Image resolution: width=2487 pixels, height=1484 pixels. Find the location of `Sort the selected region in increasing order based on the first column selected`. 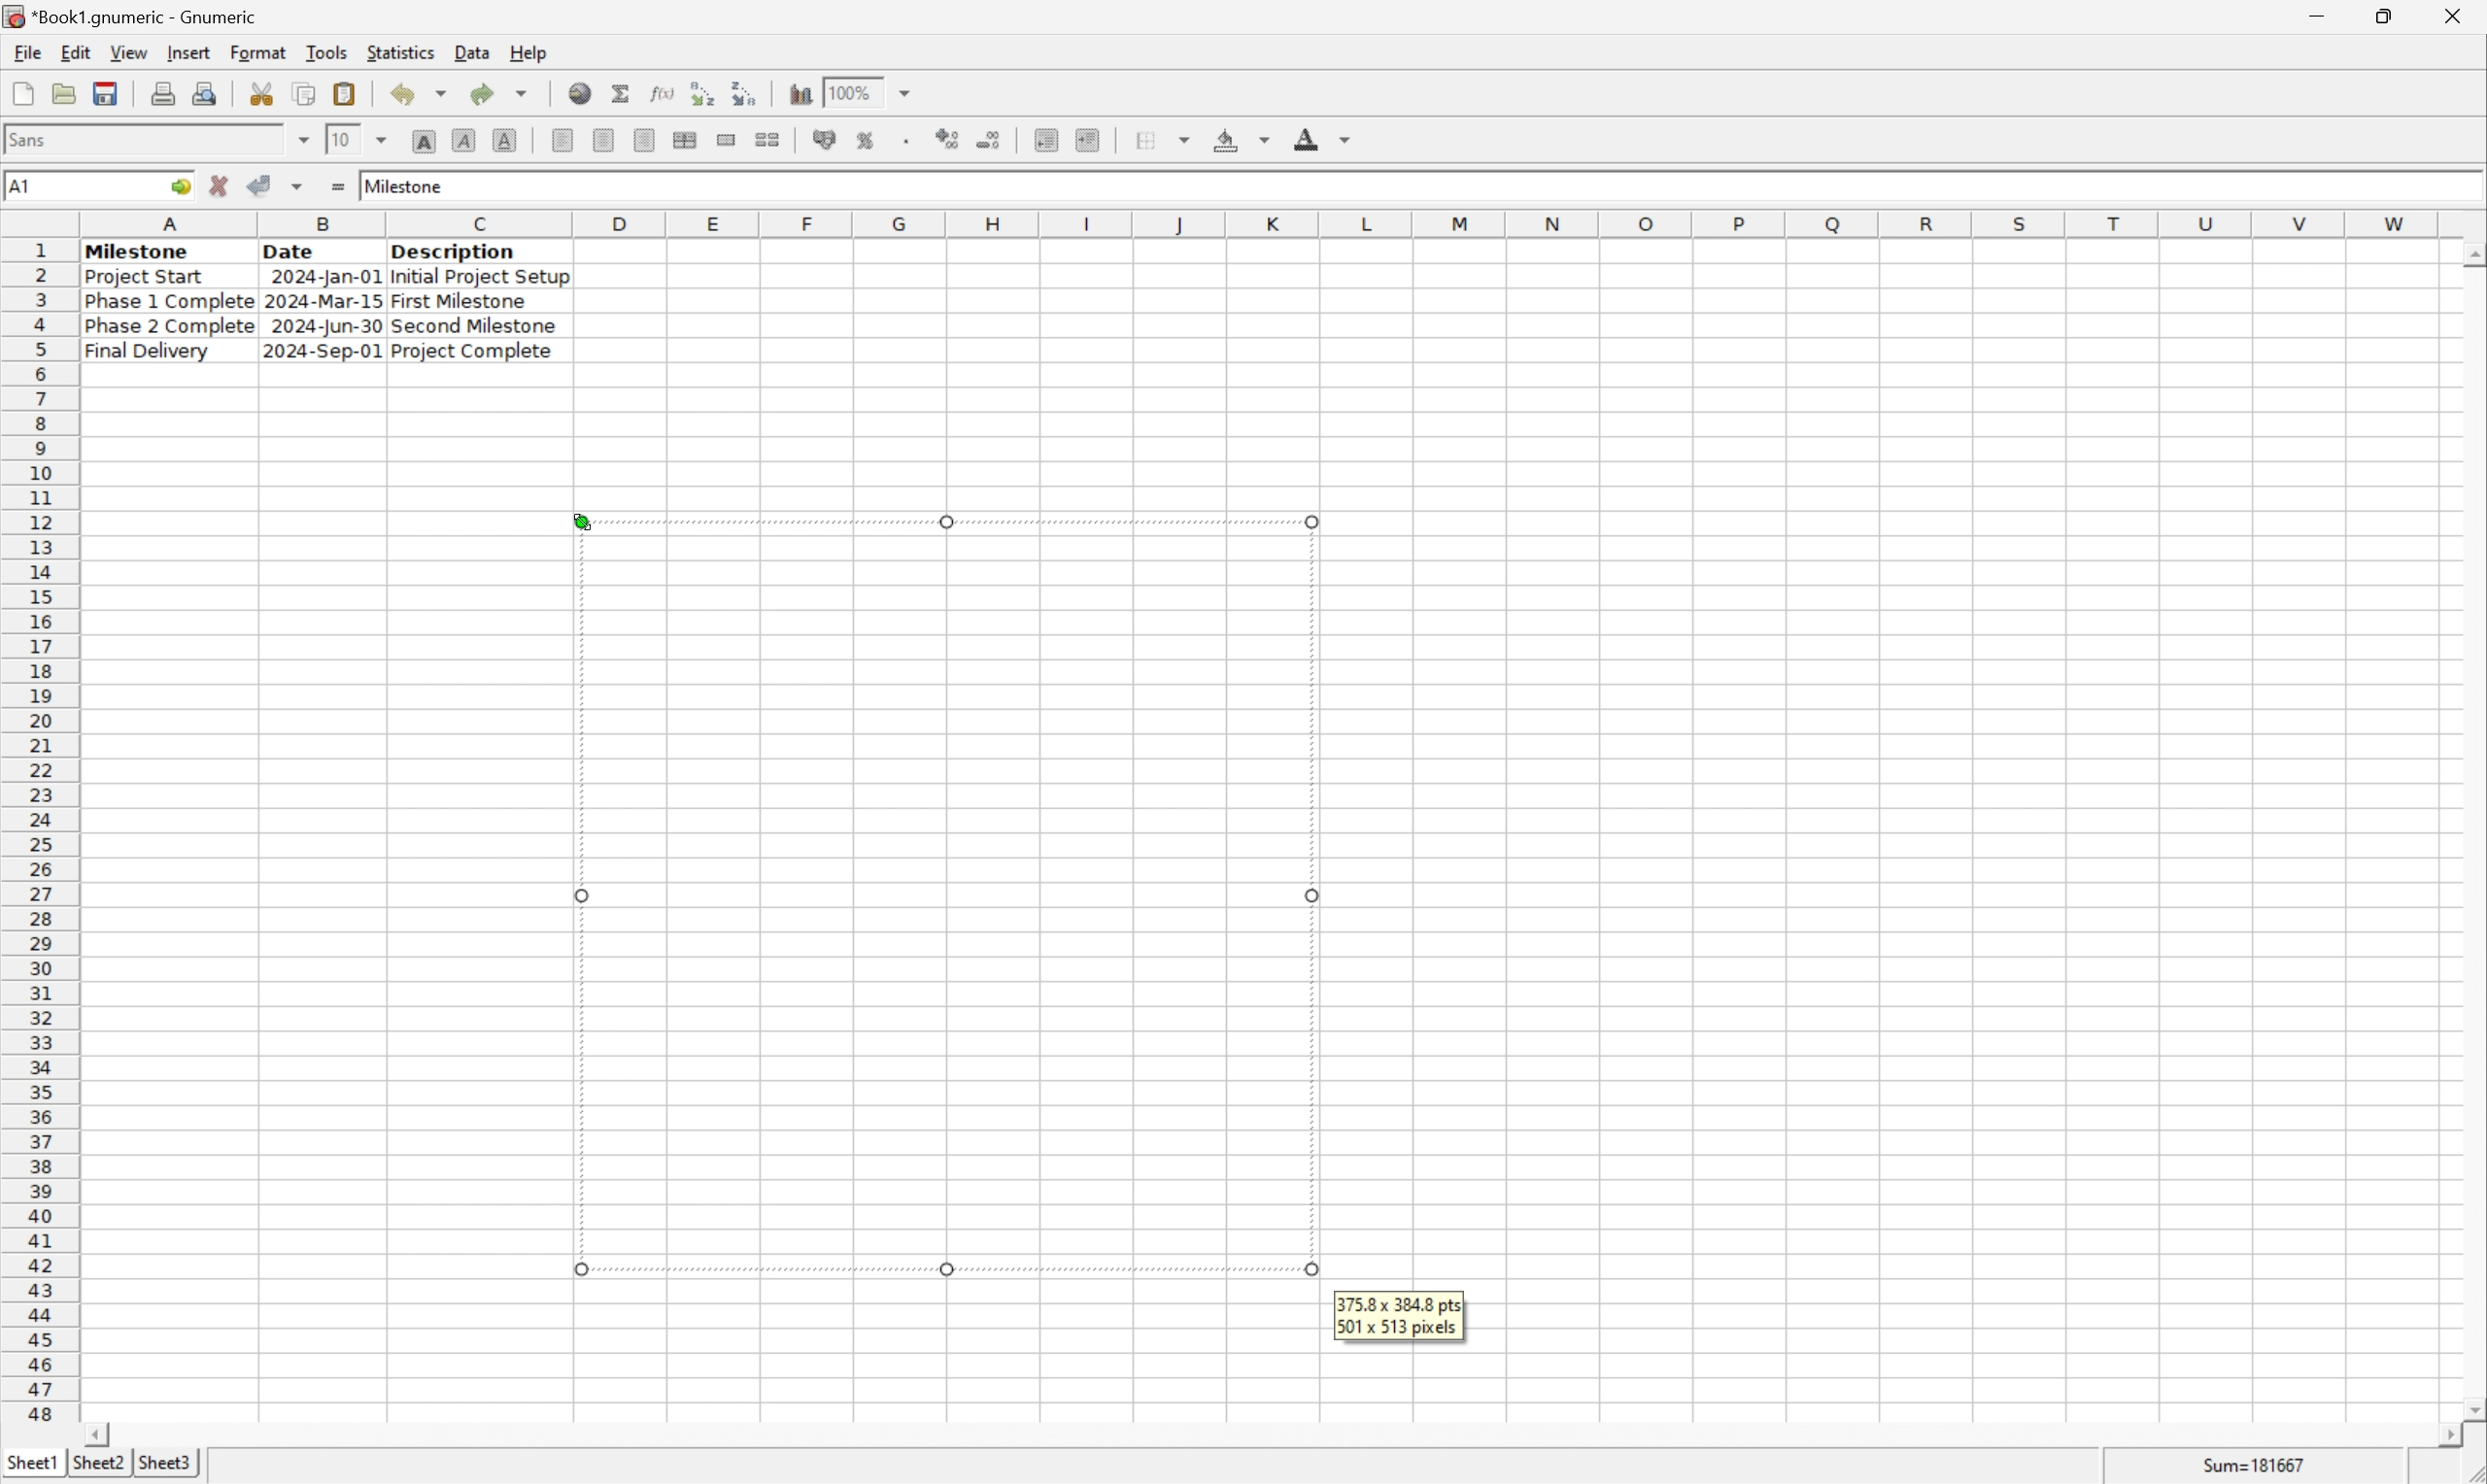

Sort the selected region in increasing order based on the first column selected is located at coordinates (698, 93).